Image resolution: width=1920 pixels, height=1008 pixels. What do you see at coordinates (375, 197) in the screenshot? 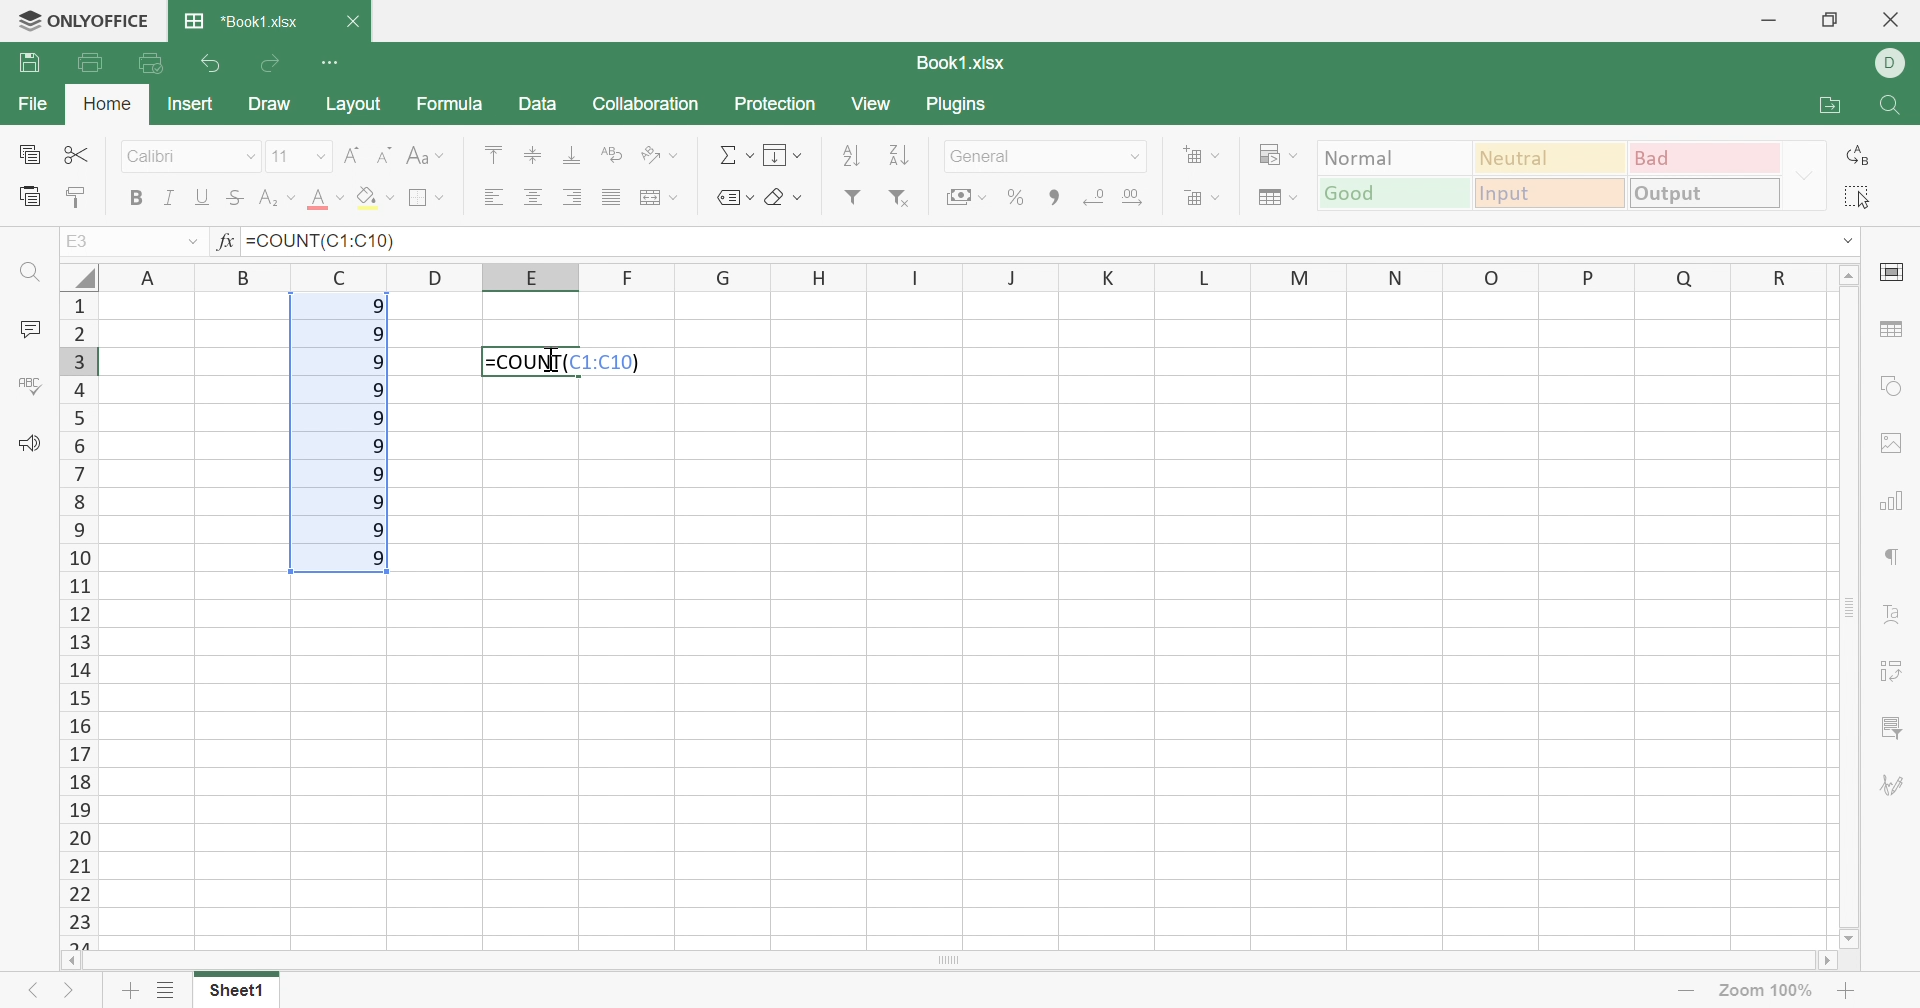
I see `Fill color` at bounding box center [375, 197].